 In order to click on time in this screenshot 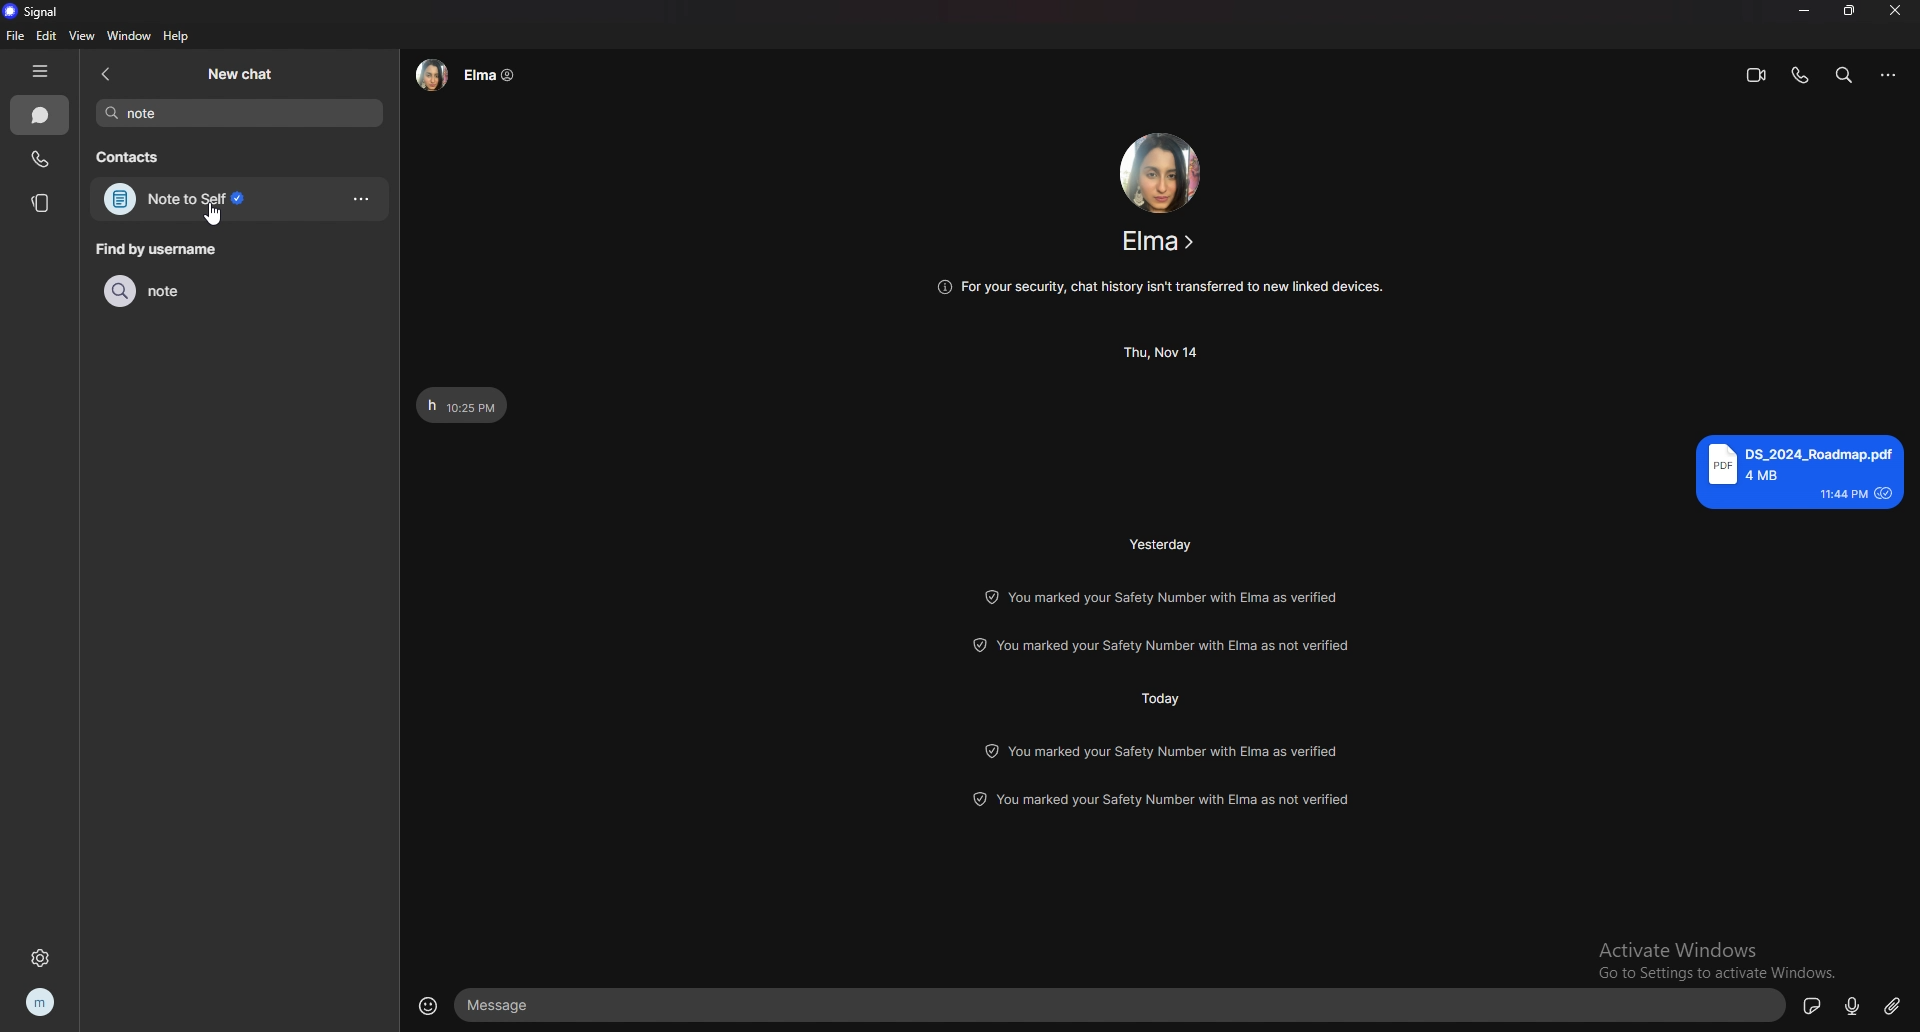, I will do `click(1164, 352)`.